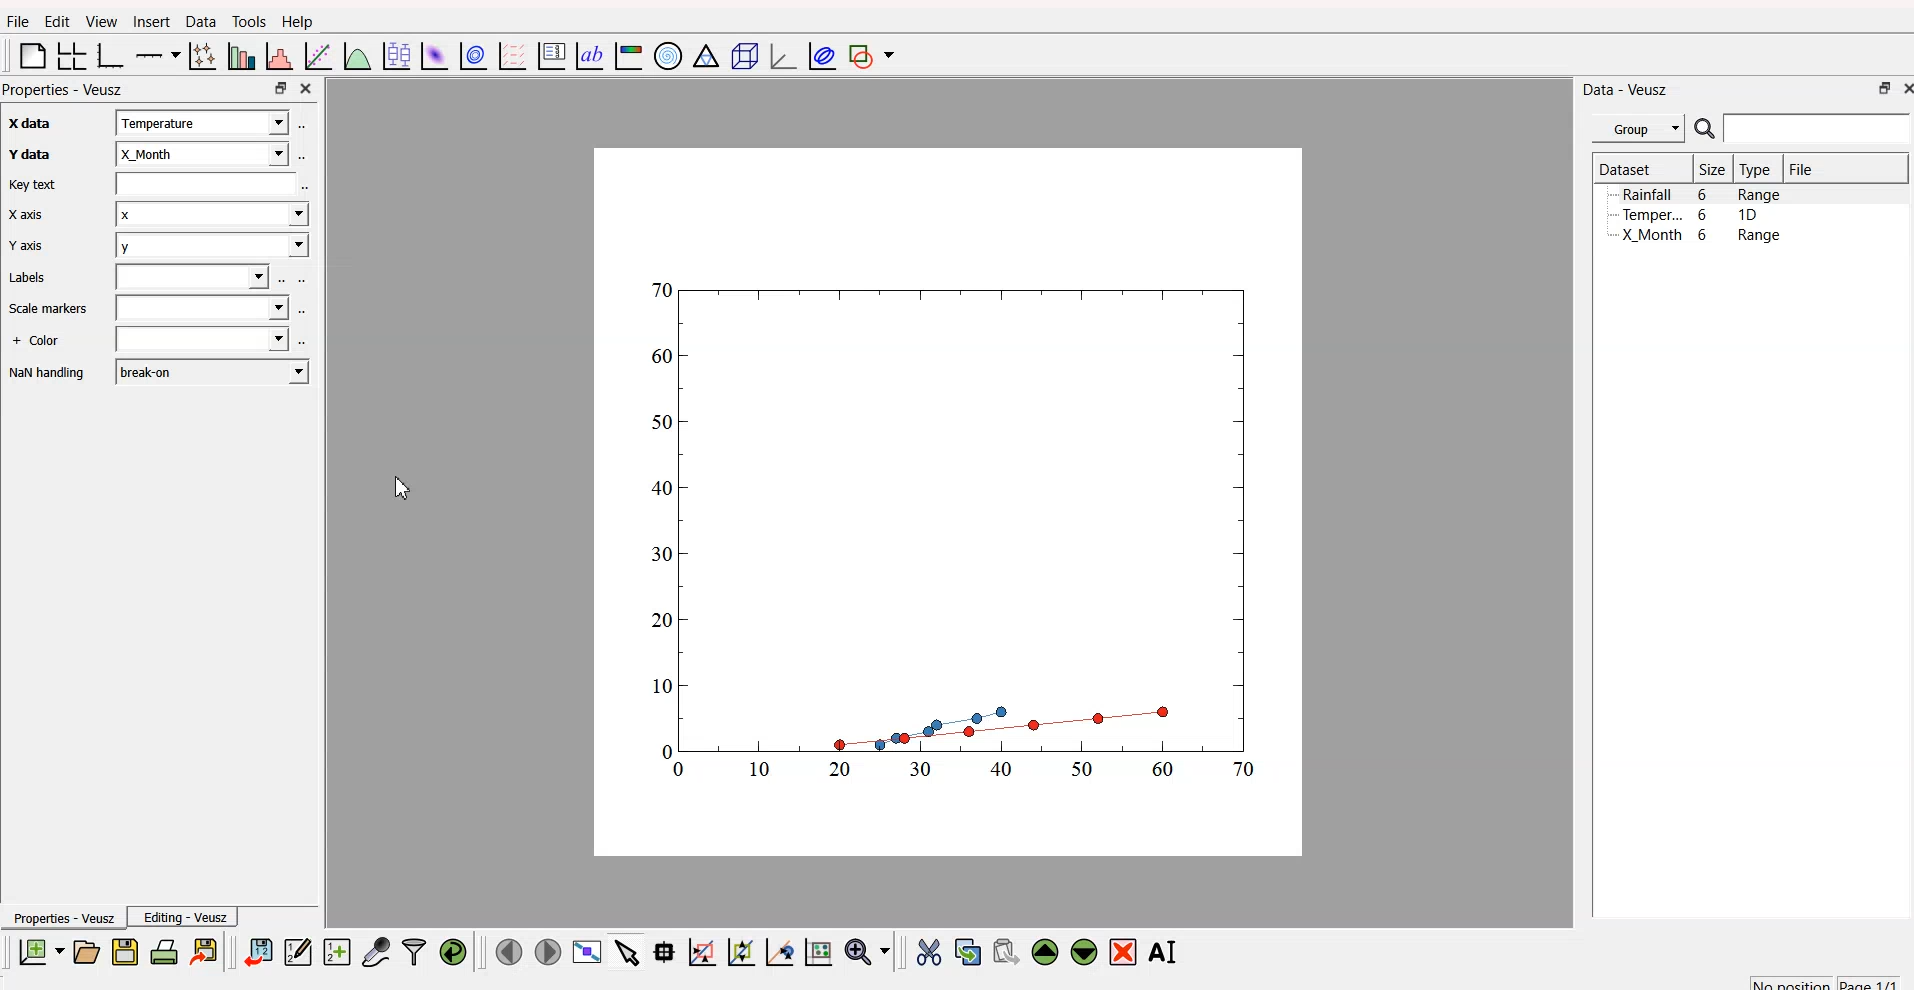 This screenshot has height=990, width=1914. What do you see at coordinates (1821, 131) in the screenshot?
I see `search bar` at bounding box center [1821, 131].